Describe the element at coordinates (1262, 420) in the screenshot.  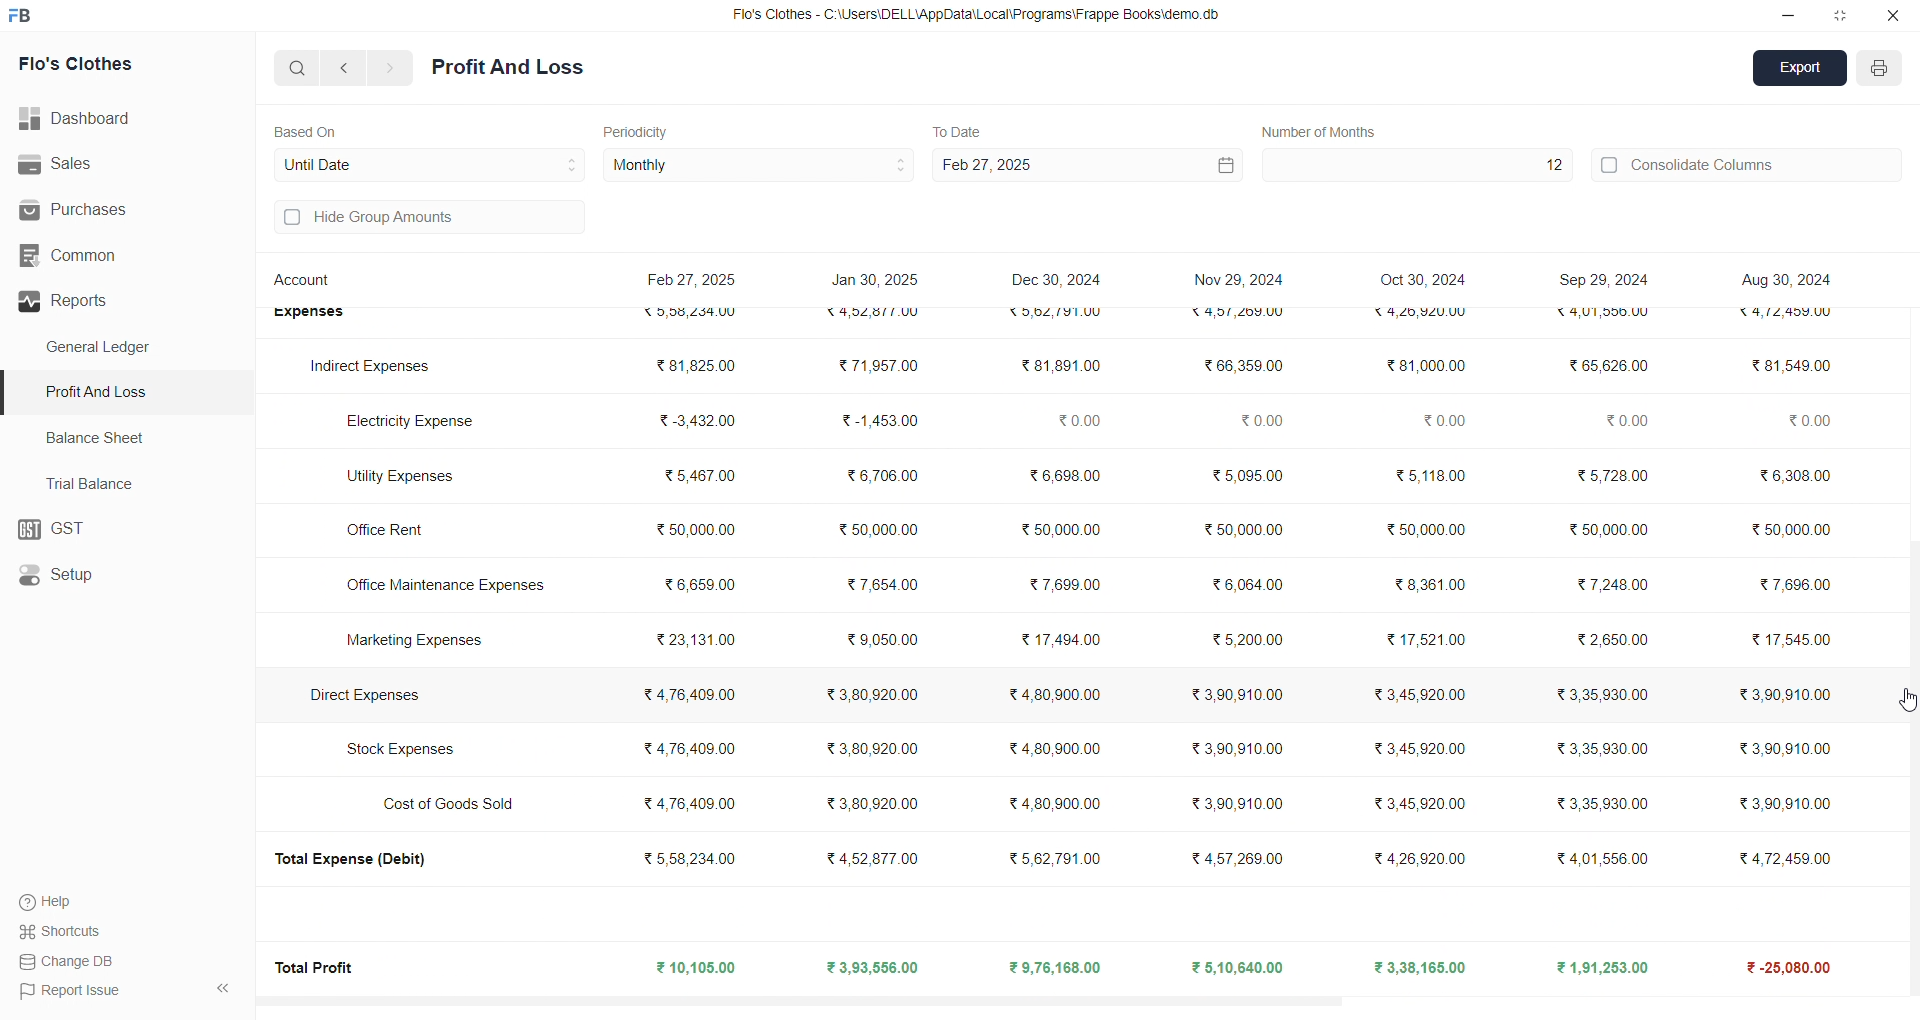
I see `₹0.00` at that location.